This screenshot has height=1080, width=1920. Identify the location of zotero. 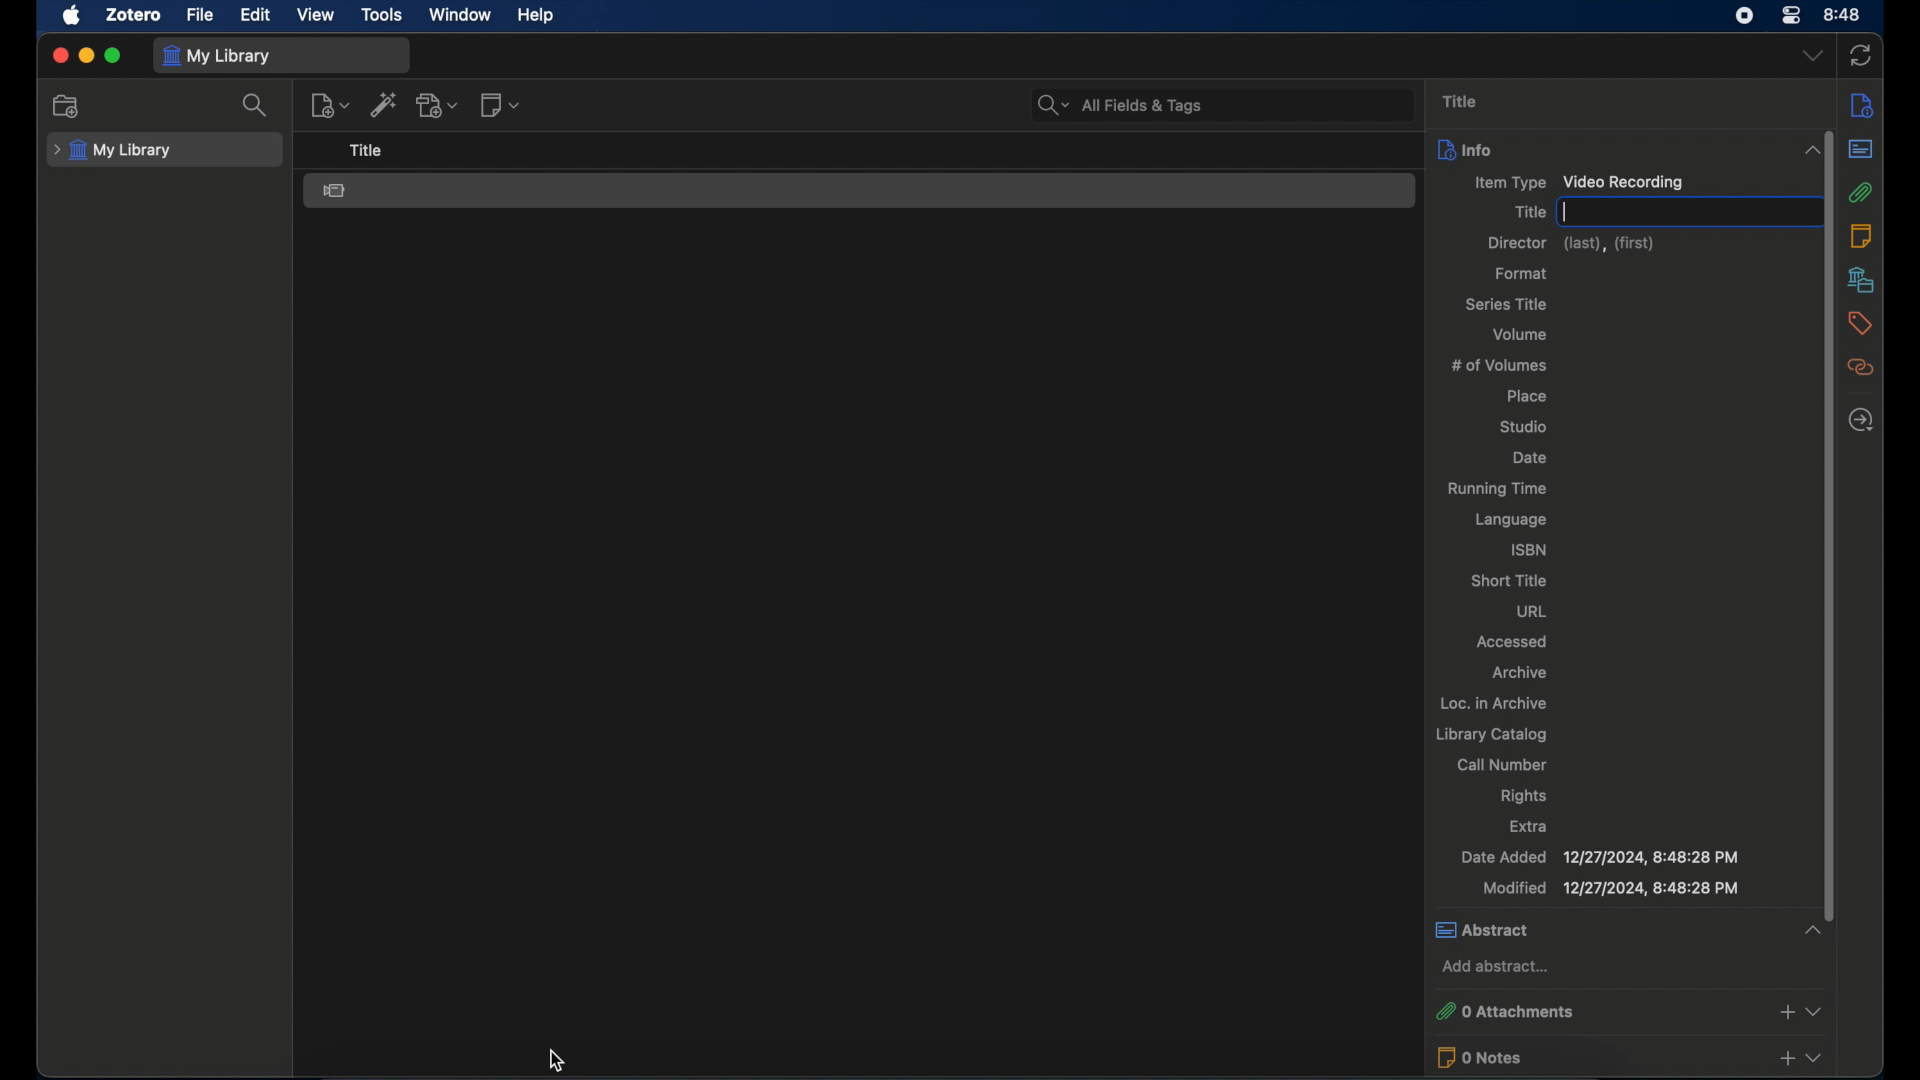
(132, 14).